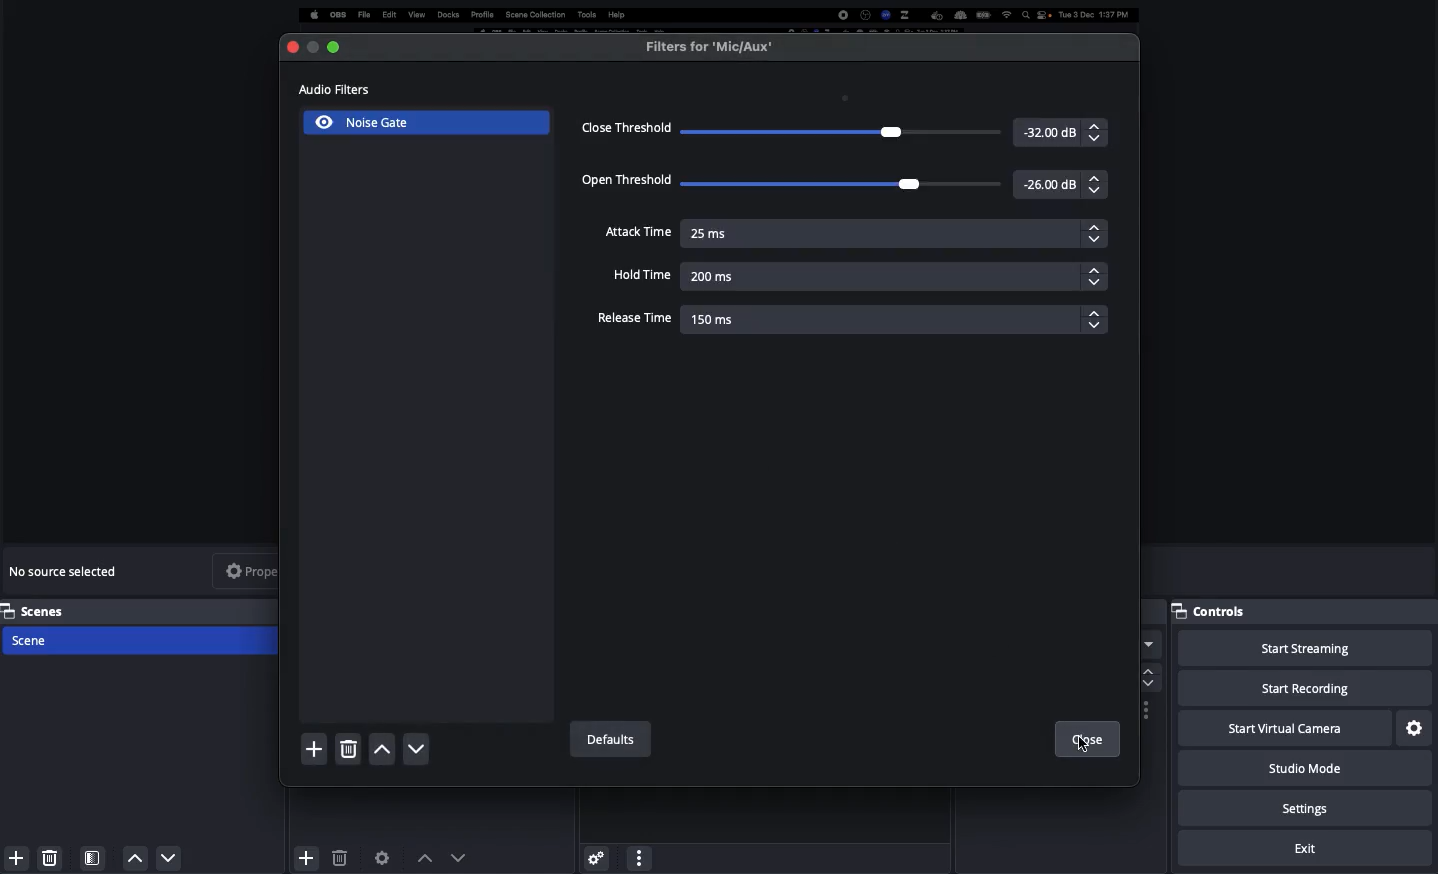 This screenshot has height=874, width=1438. What do you see at coordinates (853, 275) in the screenshot?
I see `Hold time` at bounding box center [853, 275].